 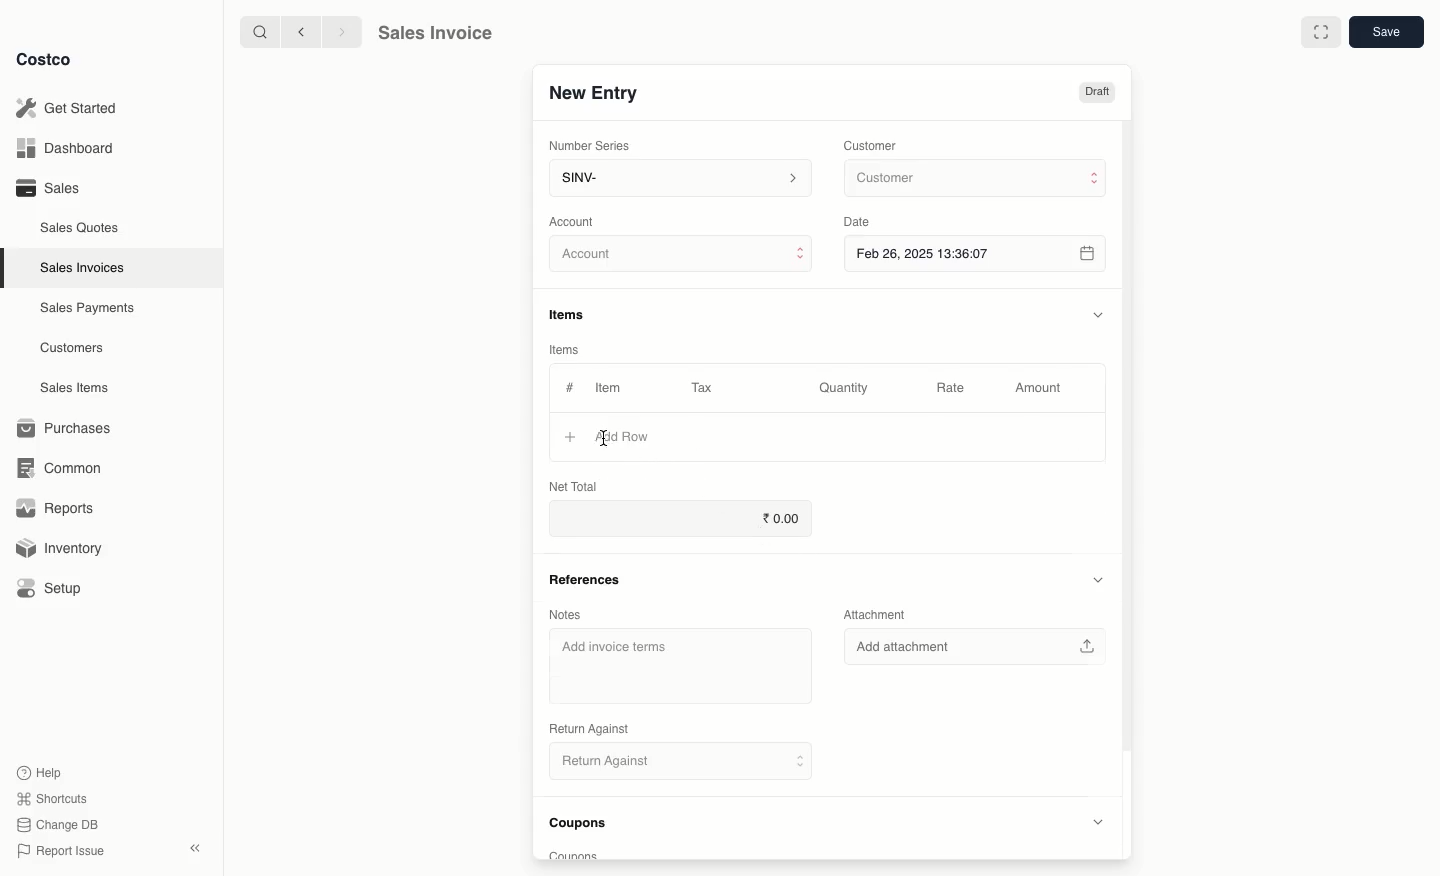 I want to click on Item, so click(x=611, y=390).